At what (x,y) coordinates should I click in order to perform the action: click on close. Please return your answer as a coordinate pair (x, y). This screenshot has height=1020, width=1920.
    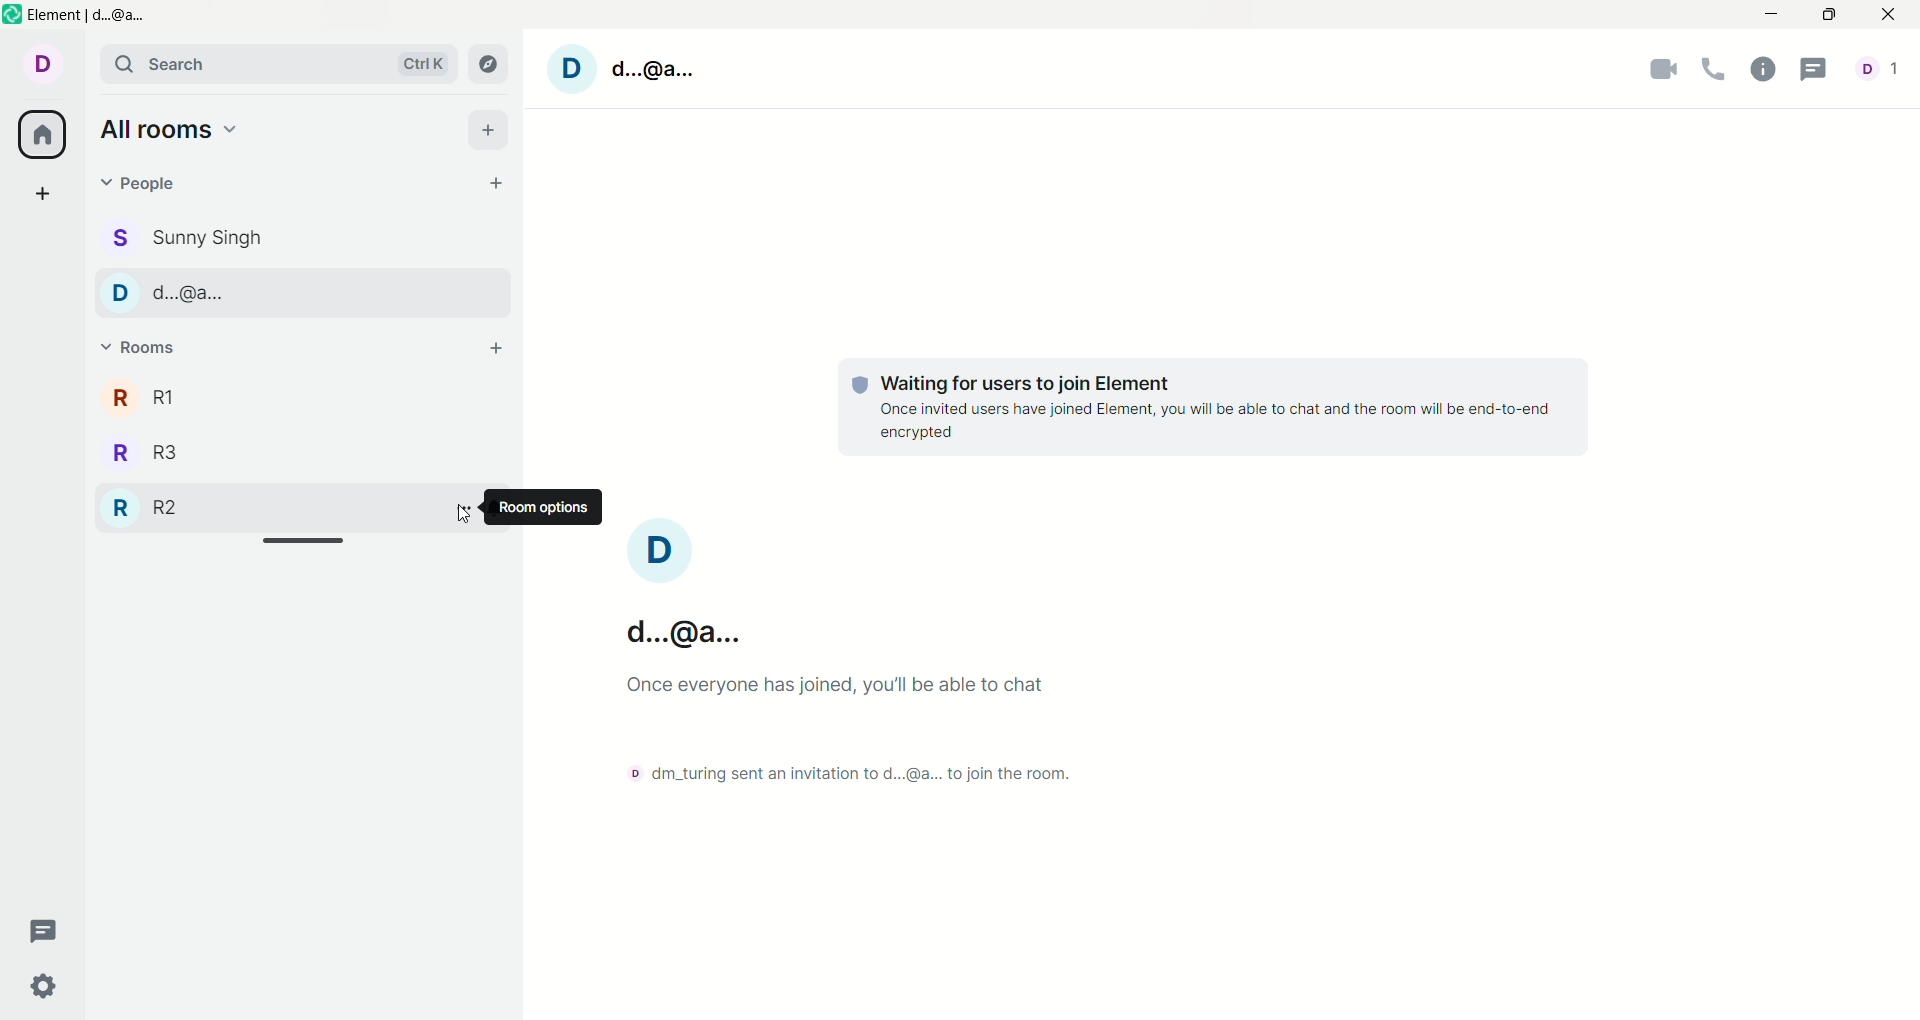
    Looking at the image, I should click on (1896, 15).